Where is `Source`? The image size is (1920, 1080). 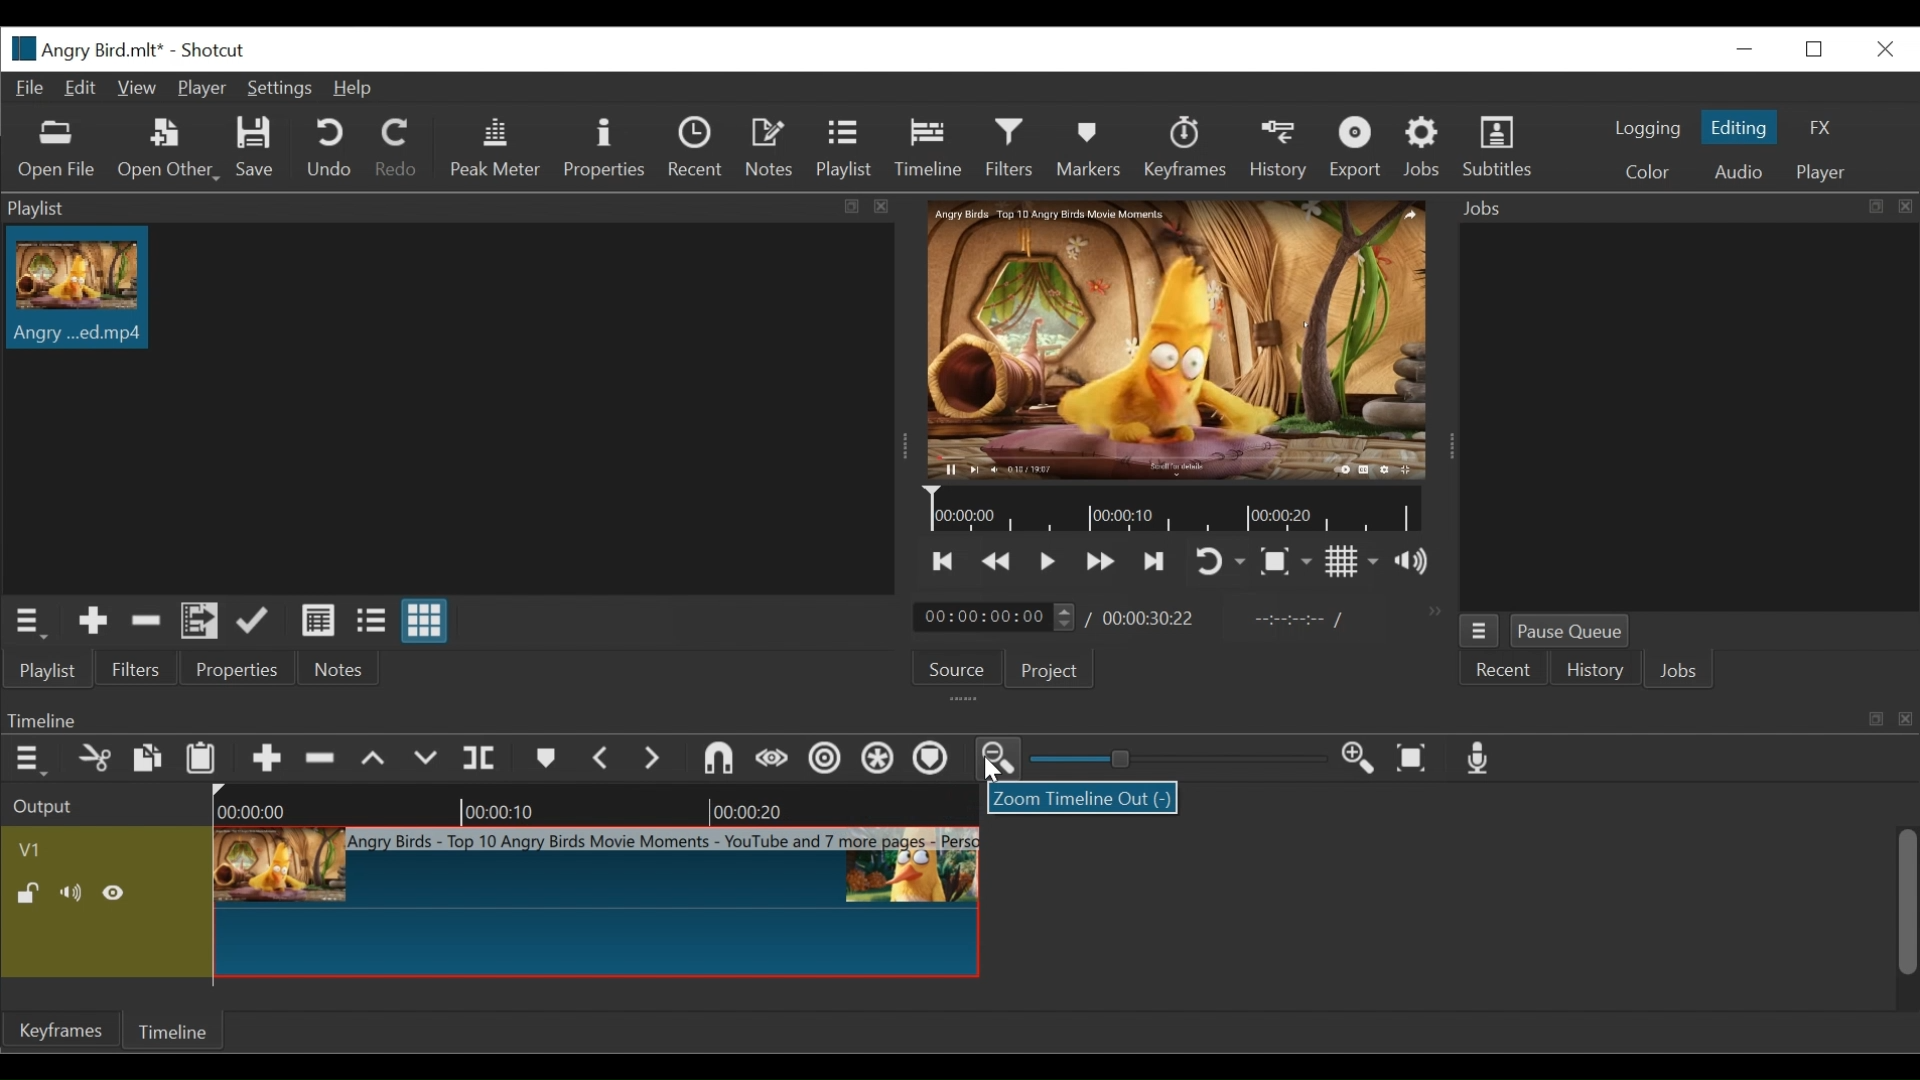 Source is located at coordinates (956, 668).